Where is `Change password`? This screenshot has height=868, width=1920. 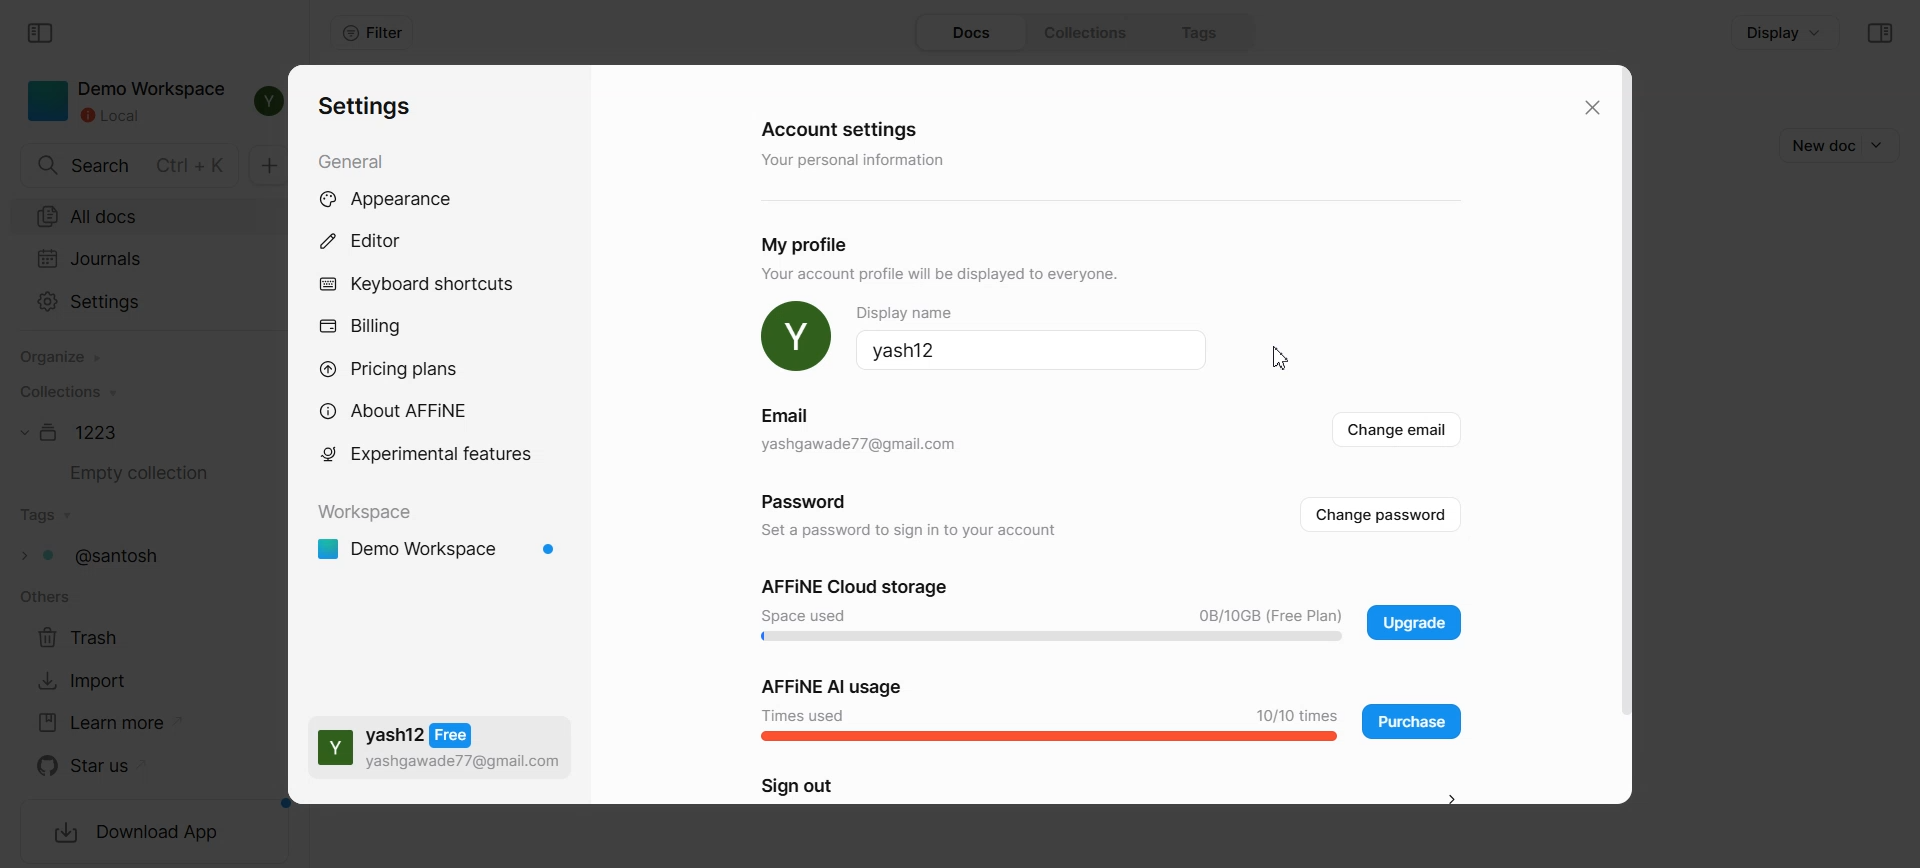 Change password is located at coordinates (1387, 517).